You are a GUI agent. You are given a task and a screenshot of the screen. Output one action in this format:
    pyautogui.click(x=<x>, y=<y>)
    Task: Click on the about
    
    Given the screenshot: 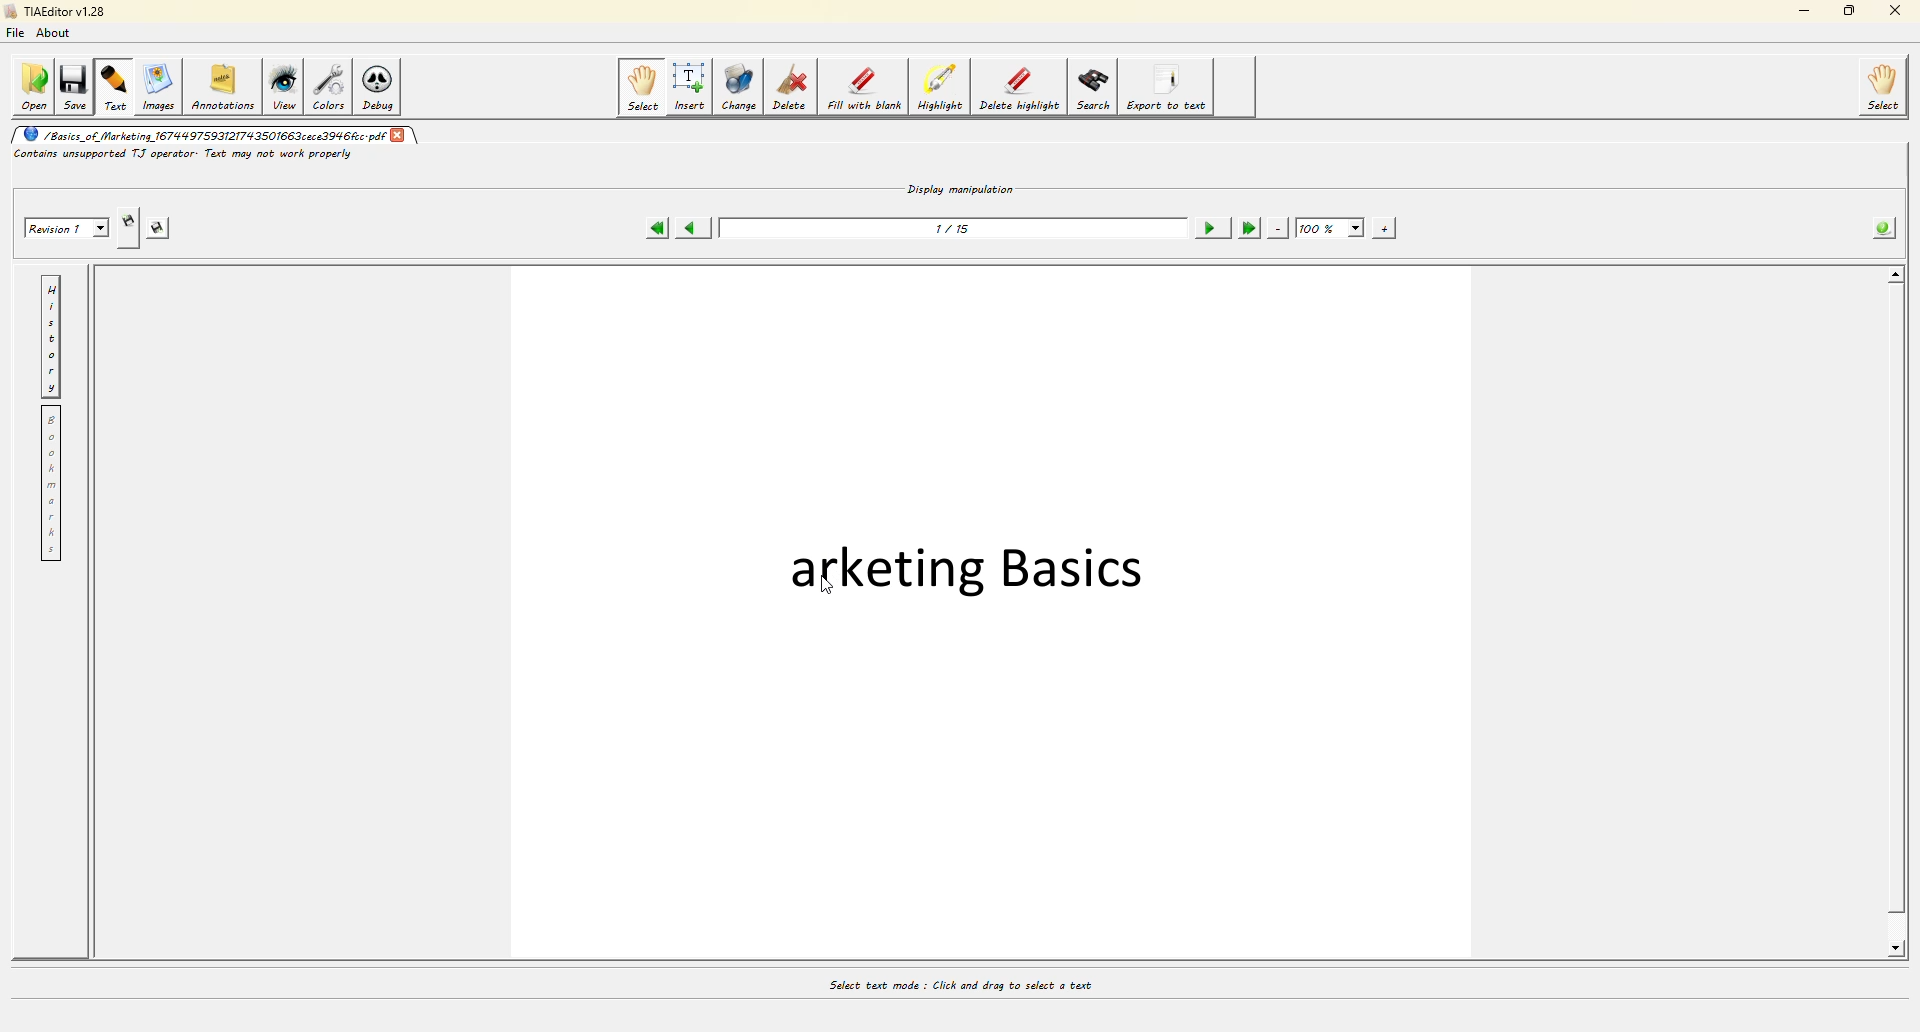 What is the action you would take?
    pyautogui.click(x=58, y=36)
    